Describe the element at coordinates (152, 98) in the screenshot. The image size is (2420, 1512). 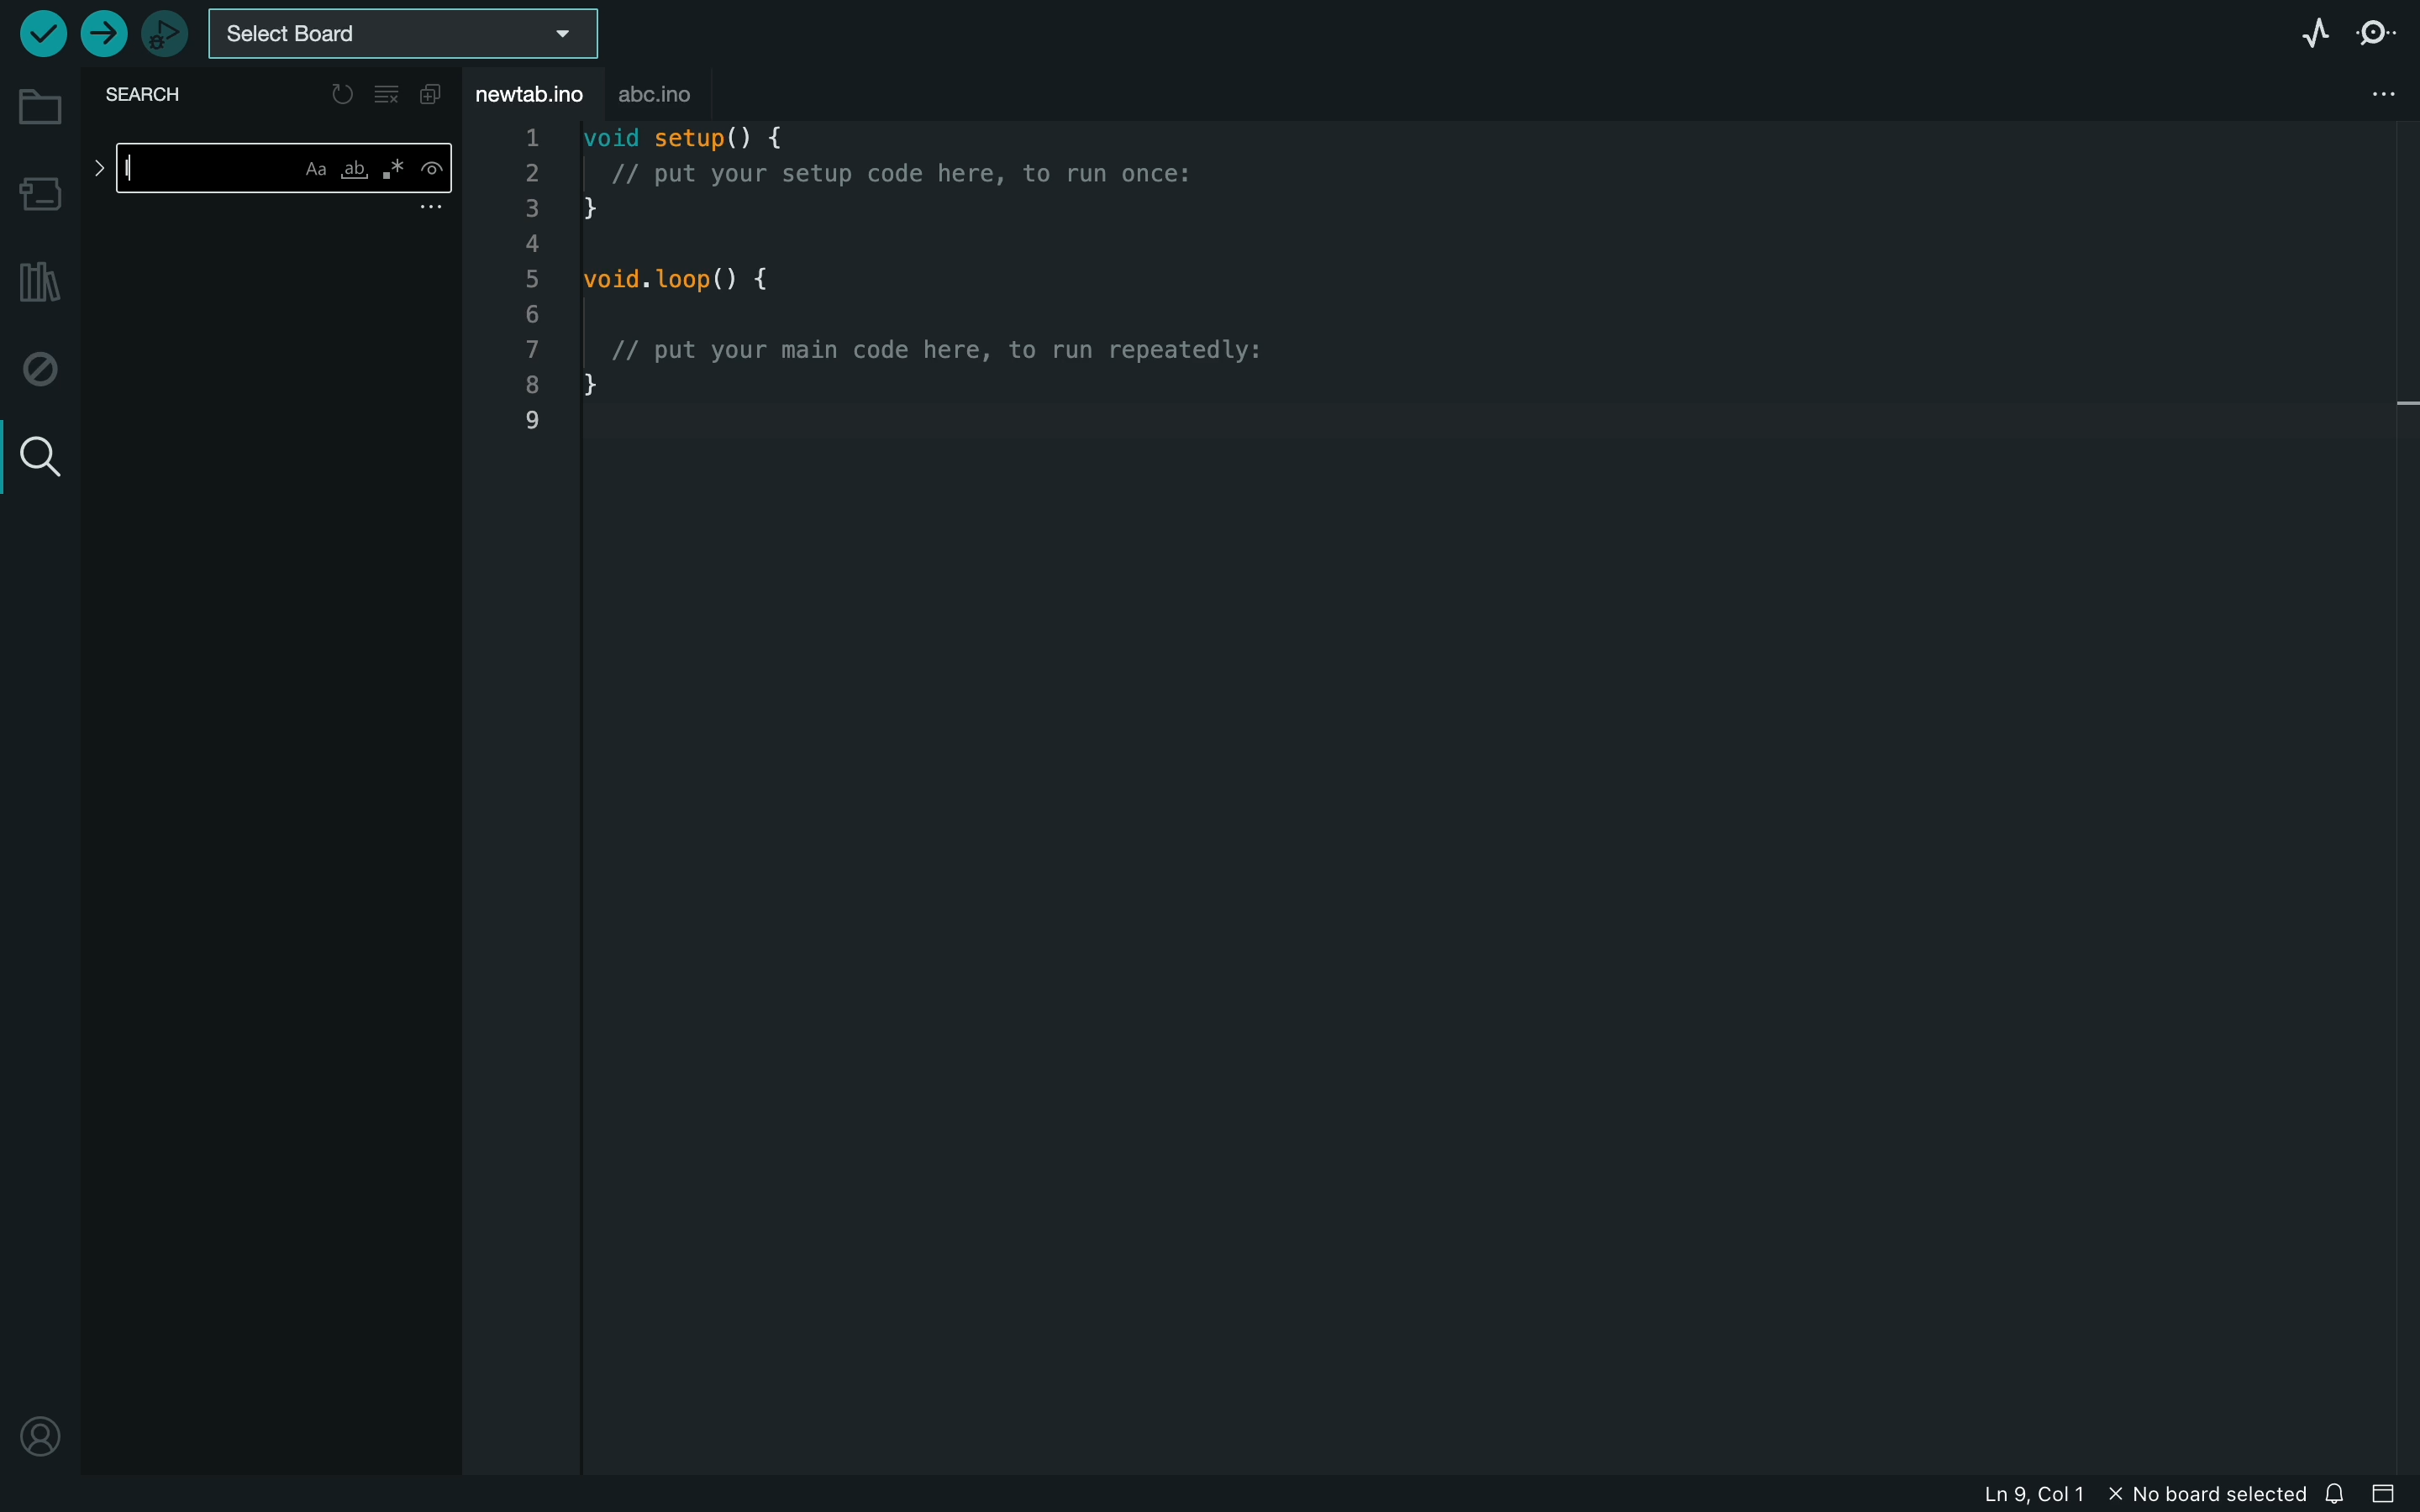
I see `search` at that location.